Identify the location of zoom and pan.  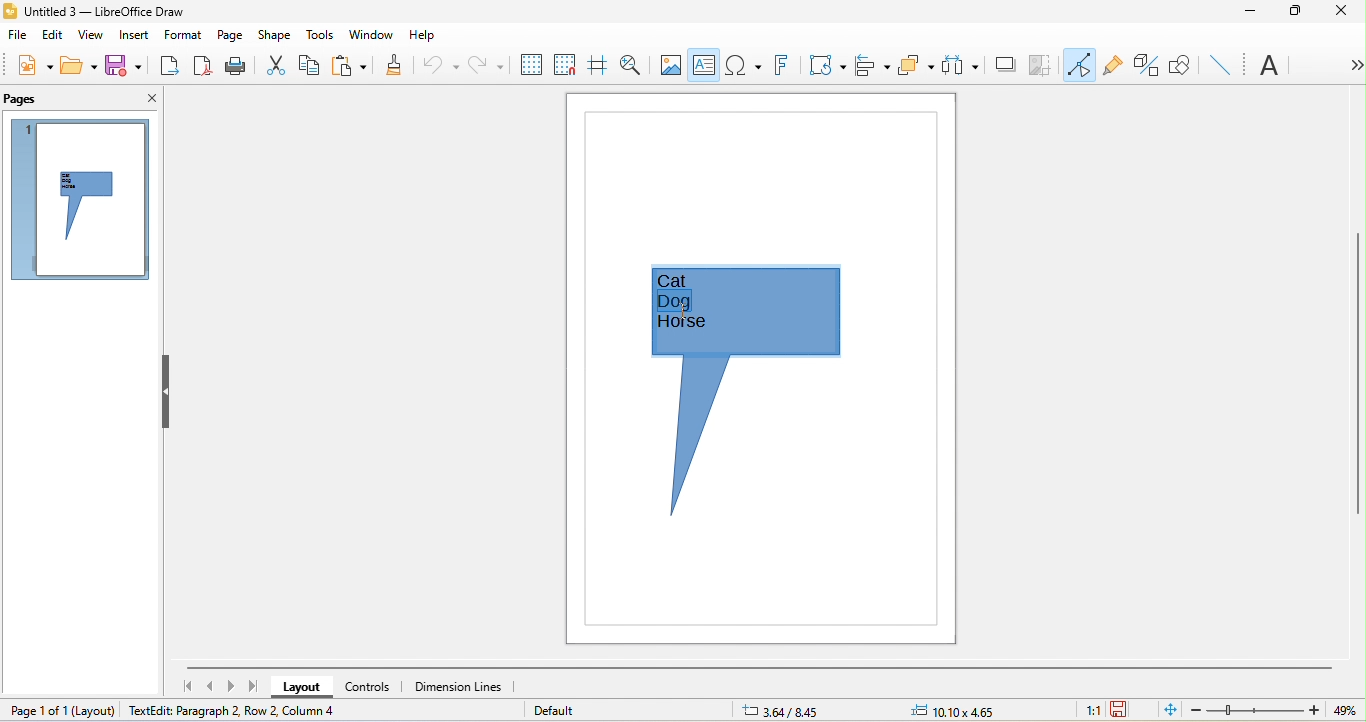
(634, 66).